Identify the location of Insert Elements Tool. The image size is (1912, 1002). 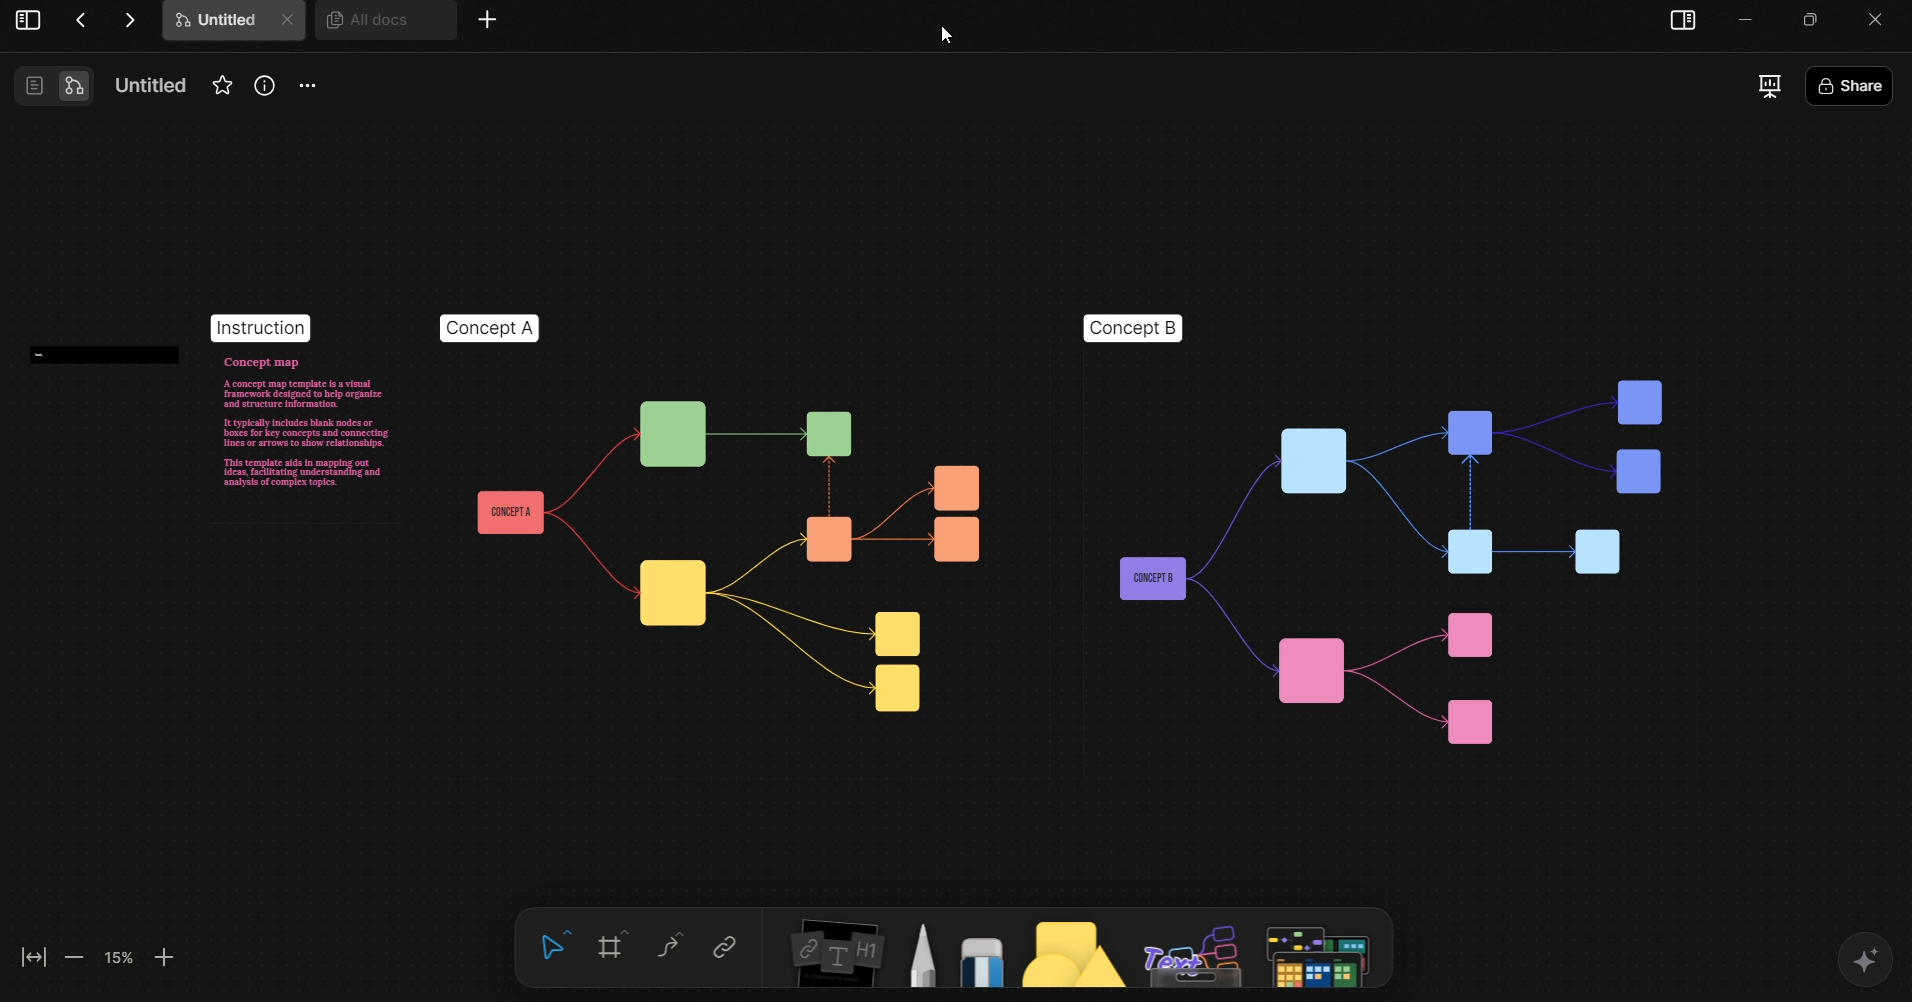
(833, 957).